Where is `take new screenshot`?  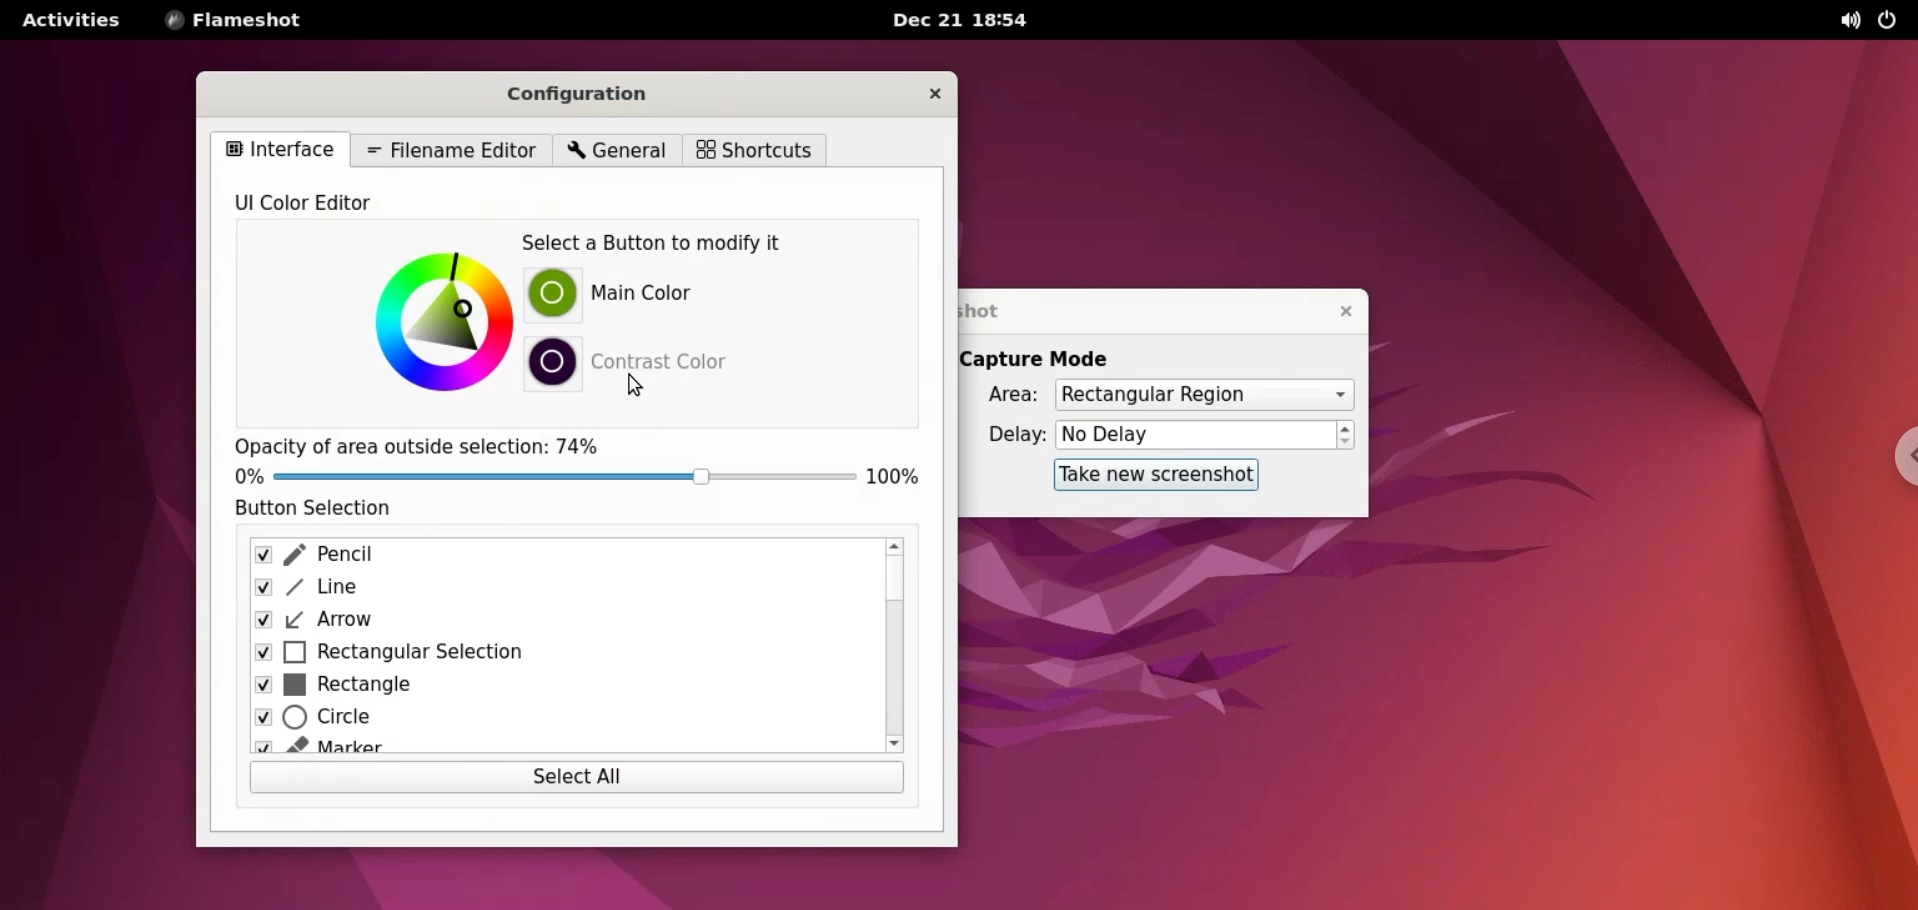
take new screenshot is located at coordinates (1153, 475).